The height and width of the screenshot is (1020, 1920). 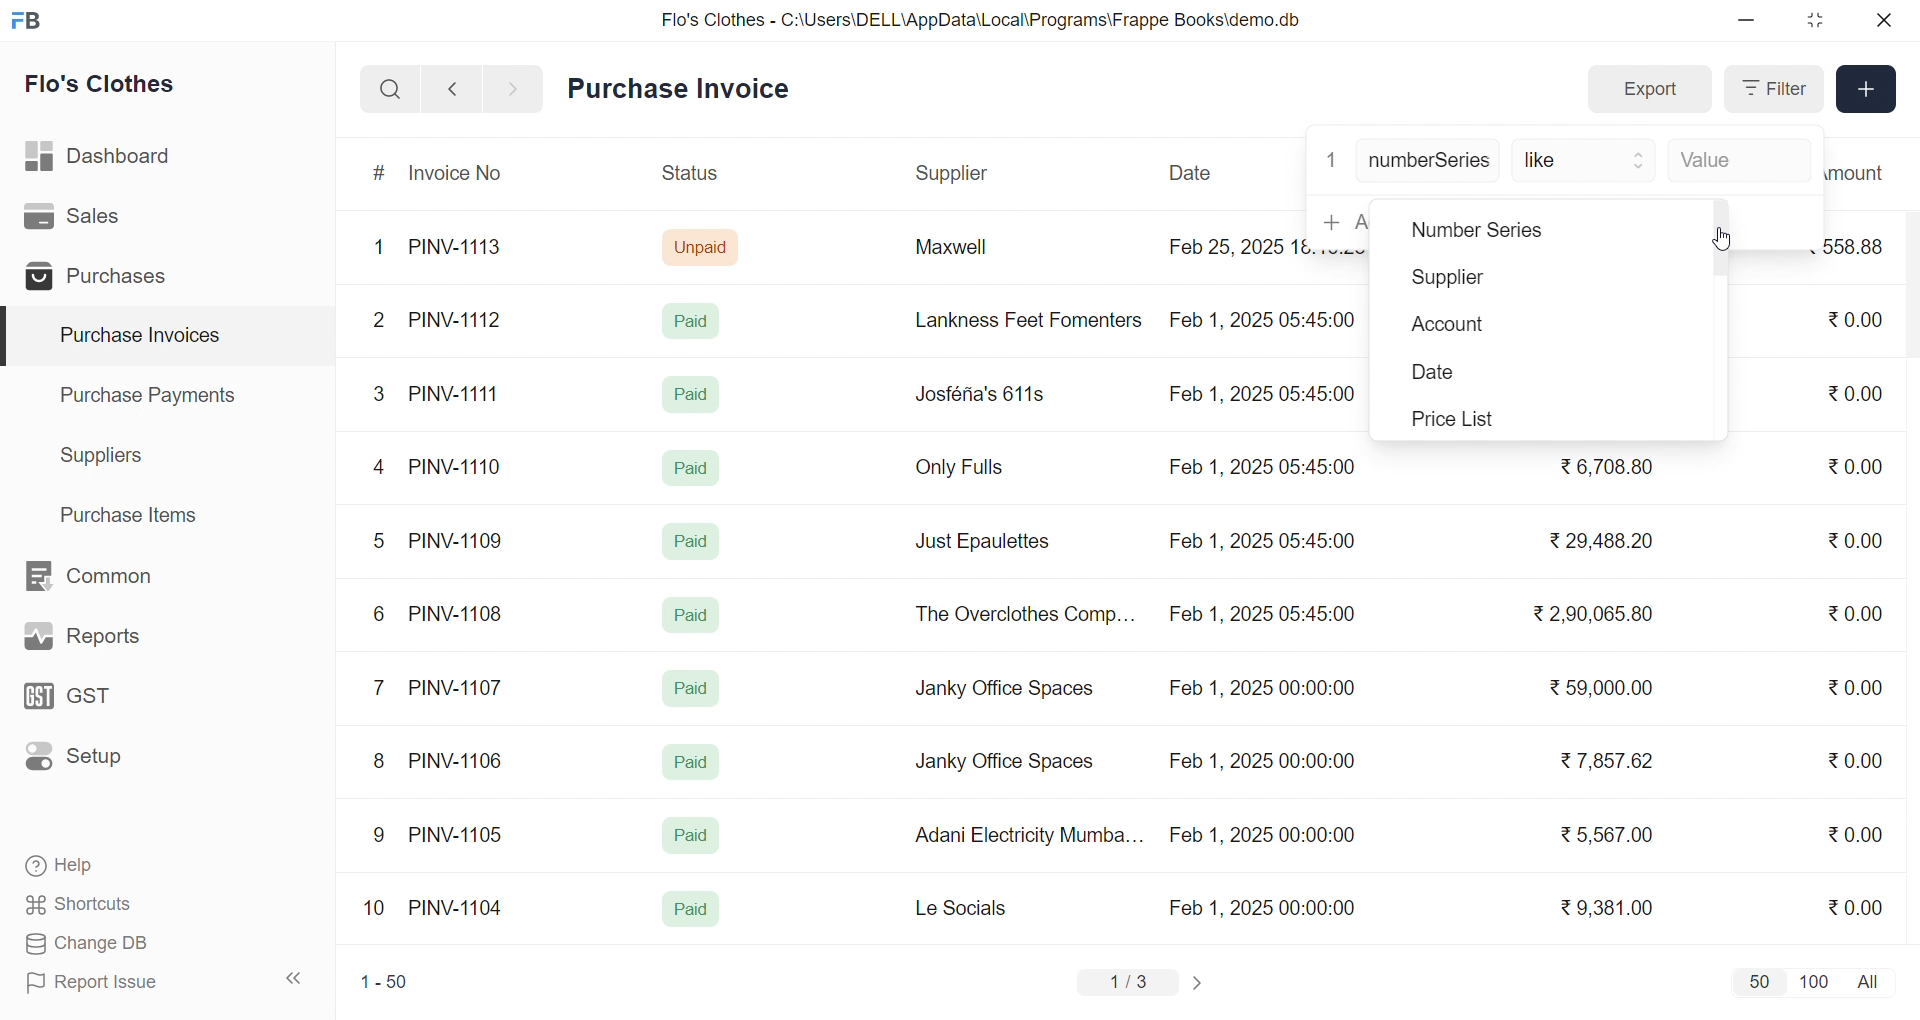 What do you see at coordinates (106, 641) in the screenshot?
I see `Reports` at bounding box center [106, 641].